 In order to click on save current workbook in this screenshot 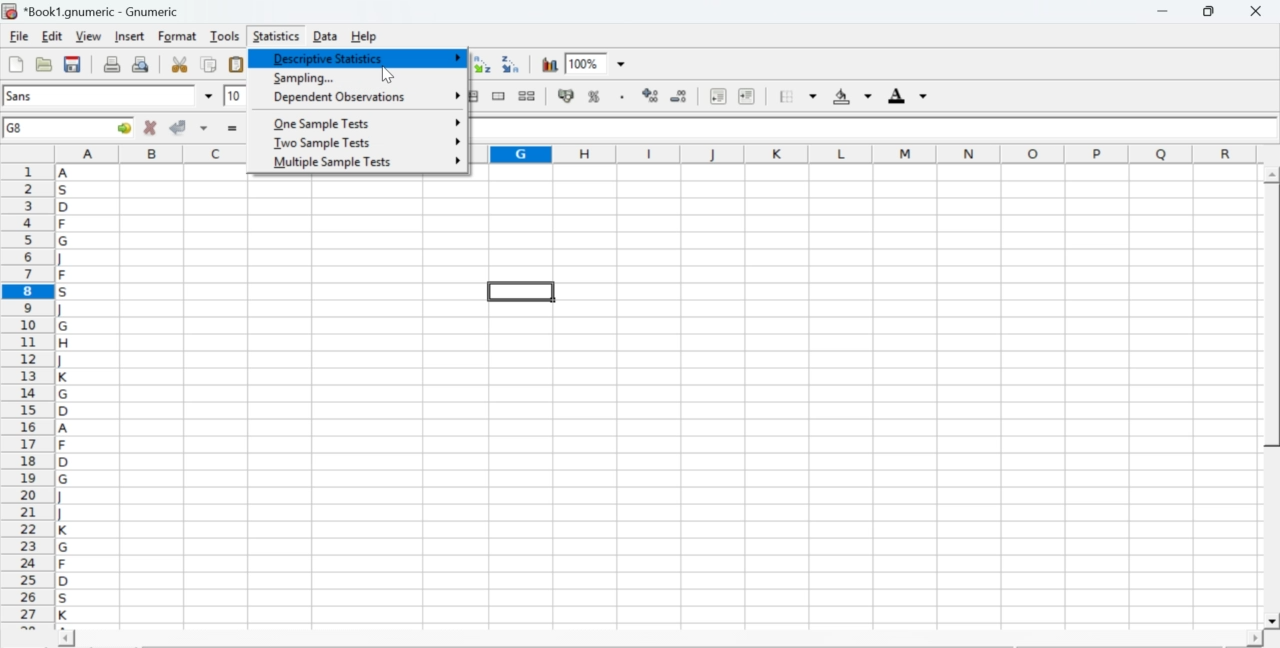, I will do `click(73, 64)`.